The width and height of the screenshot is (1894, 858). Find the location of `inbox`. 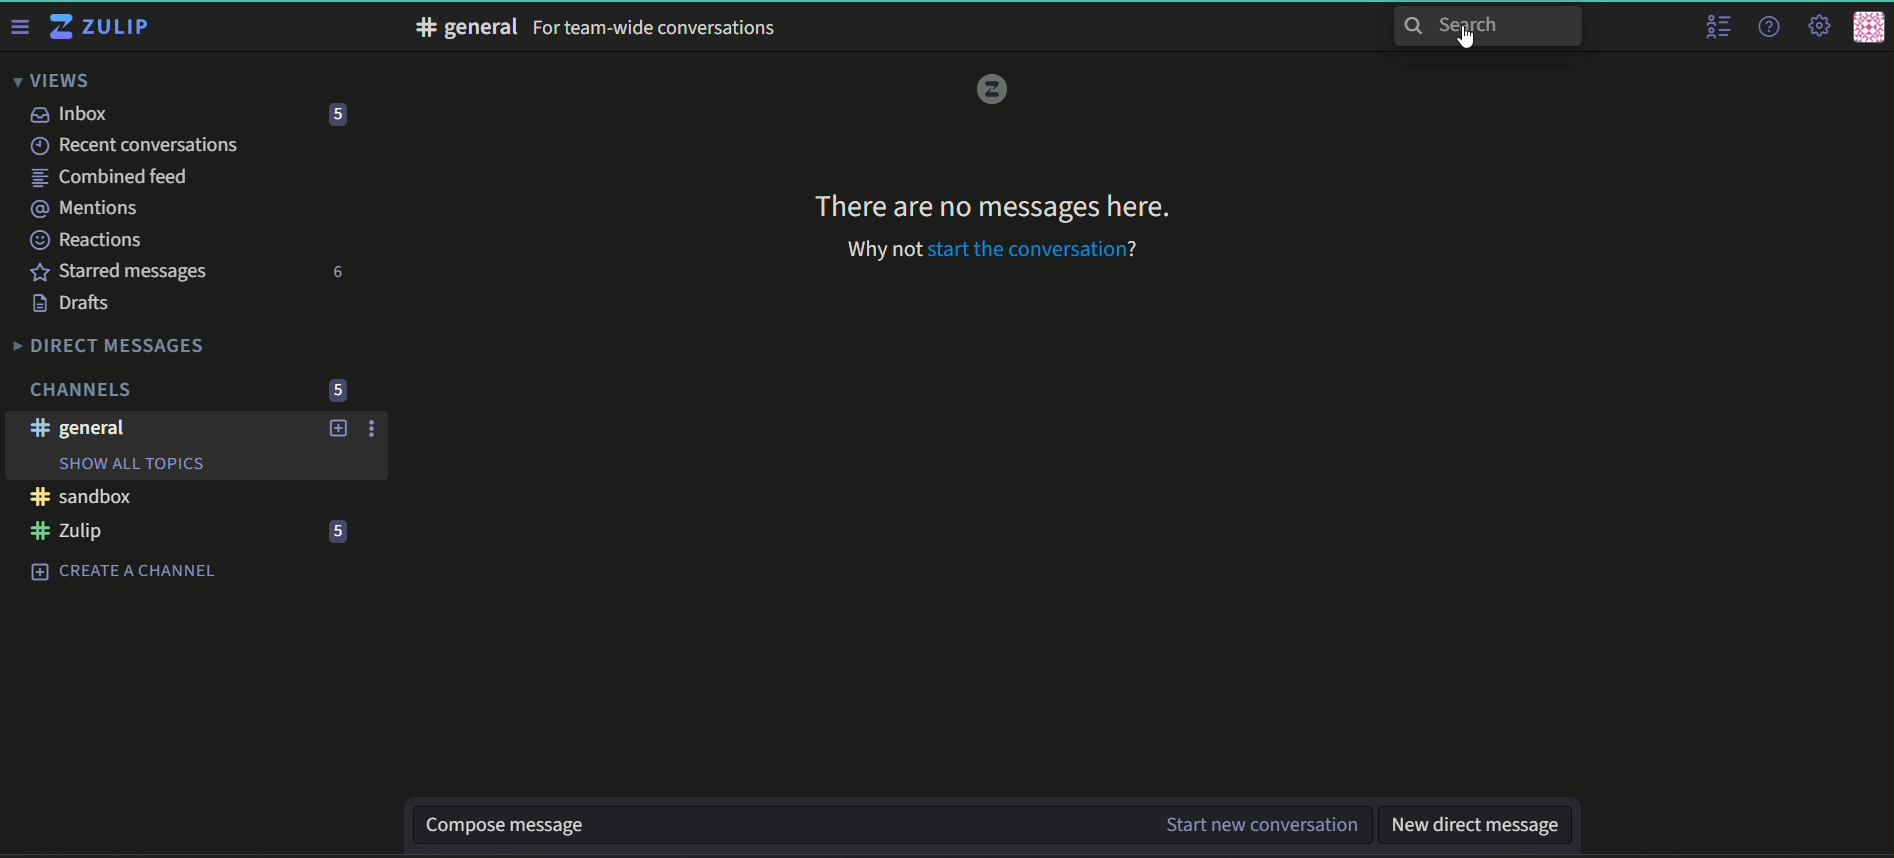

inbox is located at coordinates (72, 113).